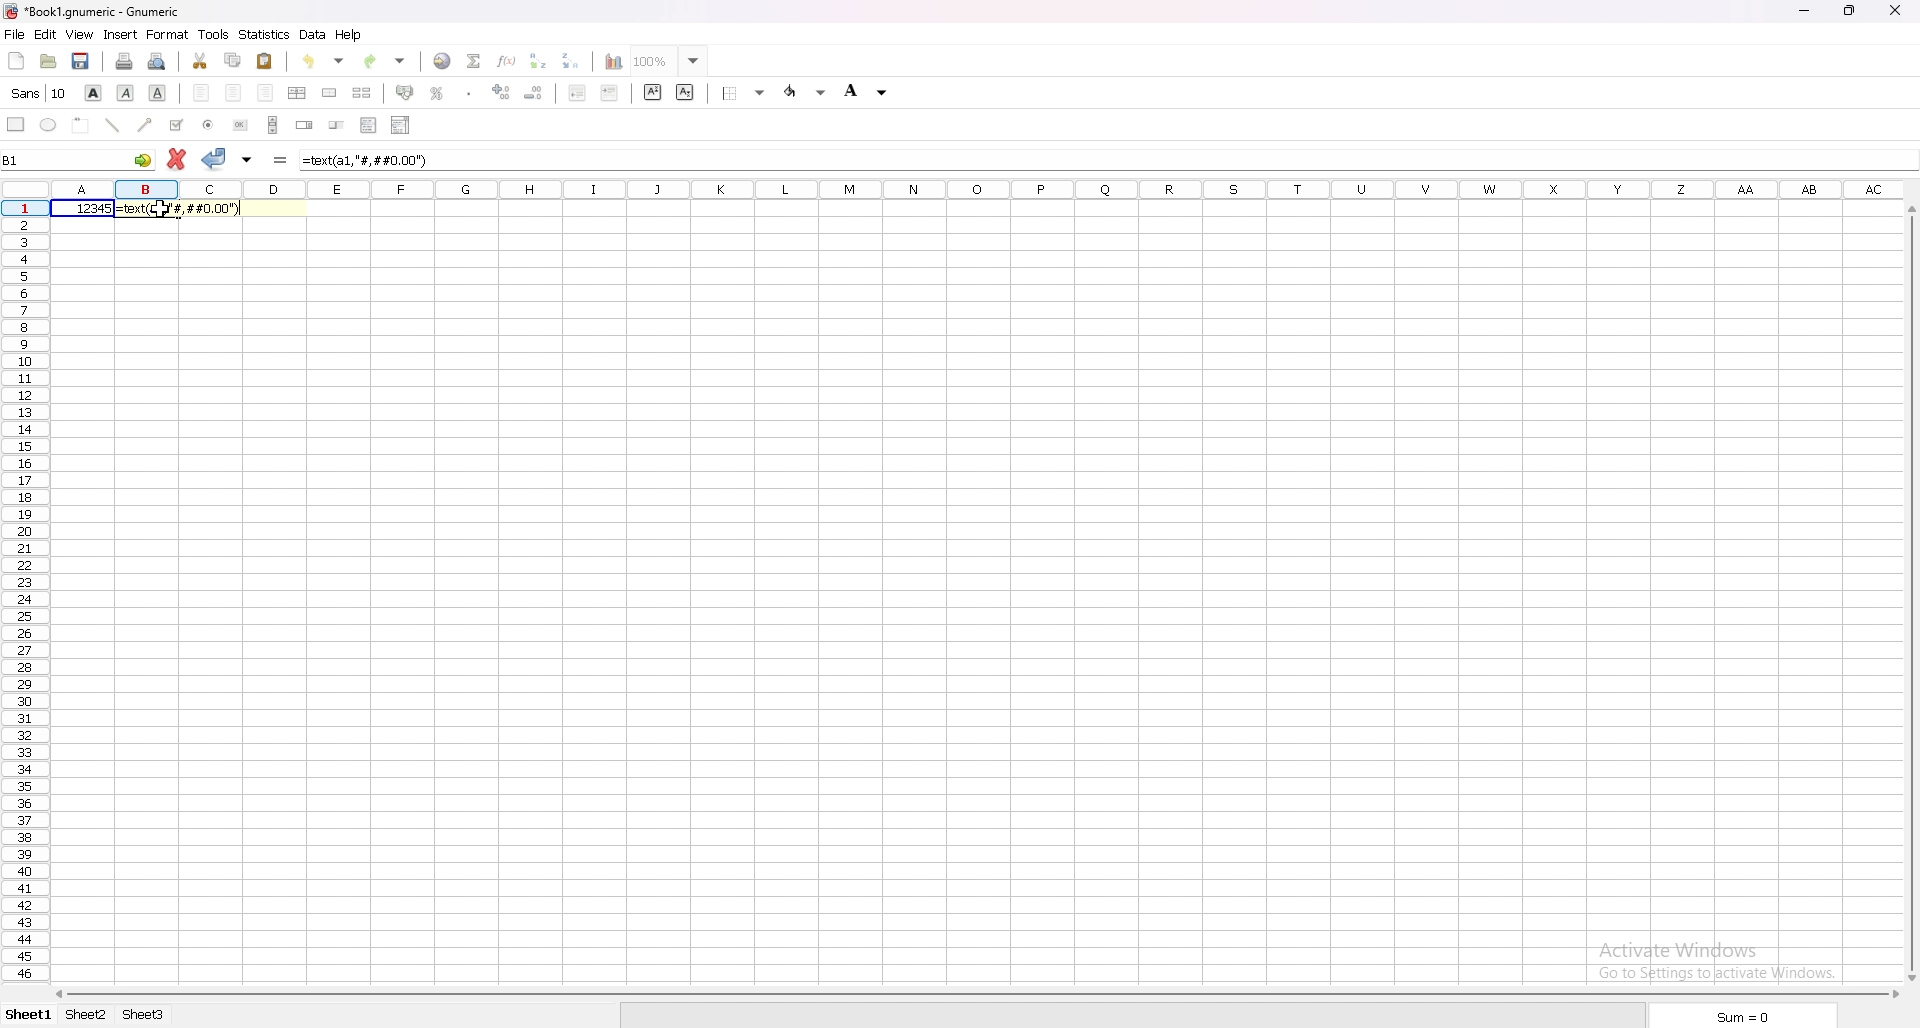 The height and width of the screenshot is (1028, 1920). What do you see at coordinates (273, 124) in the screenshot?
I see `scroll bar` at bounding box center [273, 124].